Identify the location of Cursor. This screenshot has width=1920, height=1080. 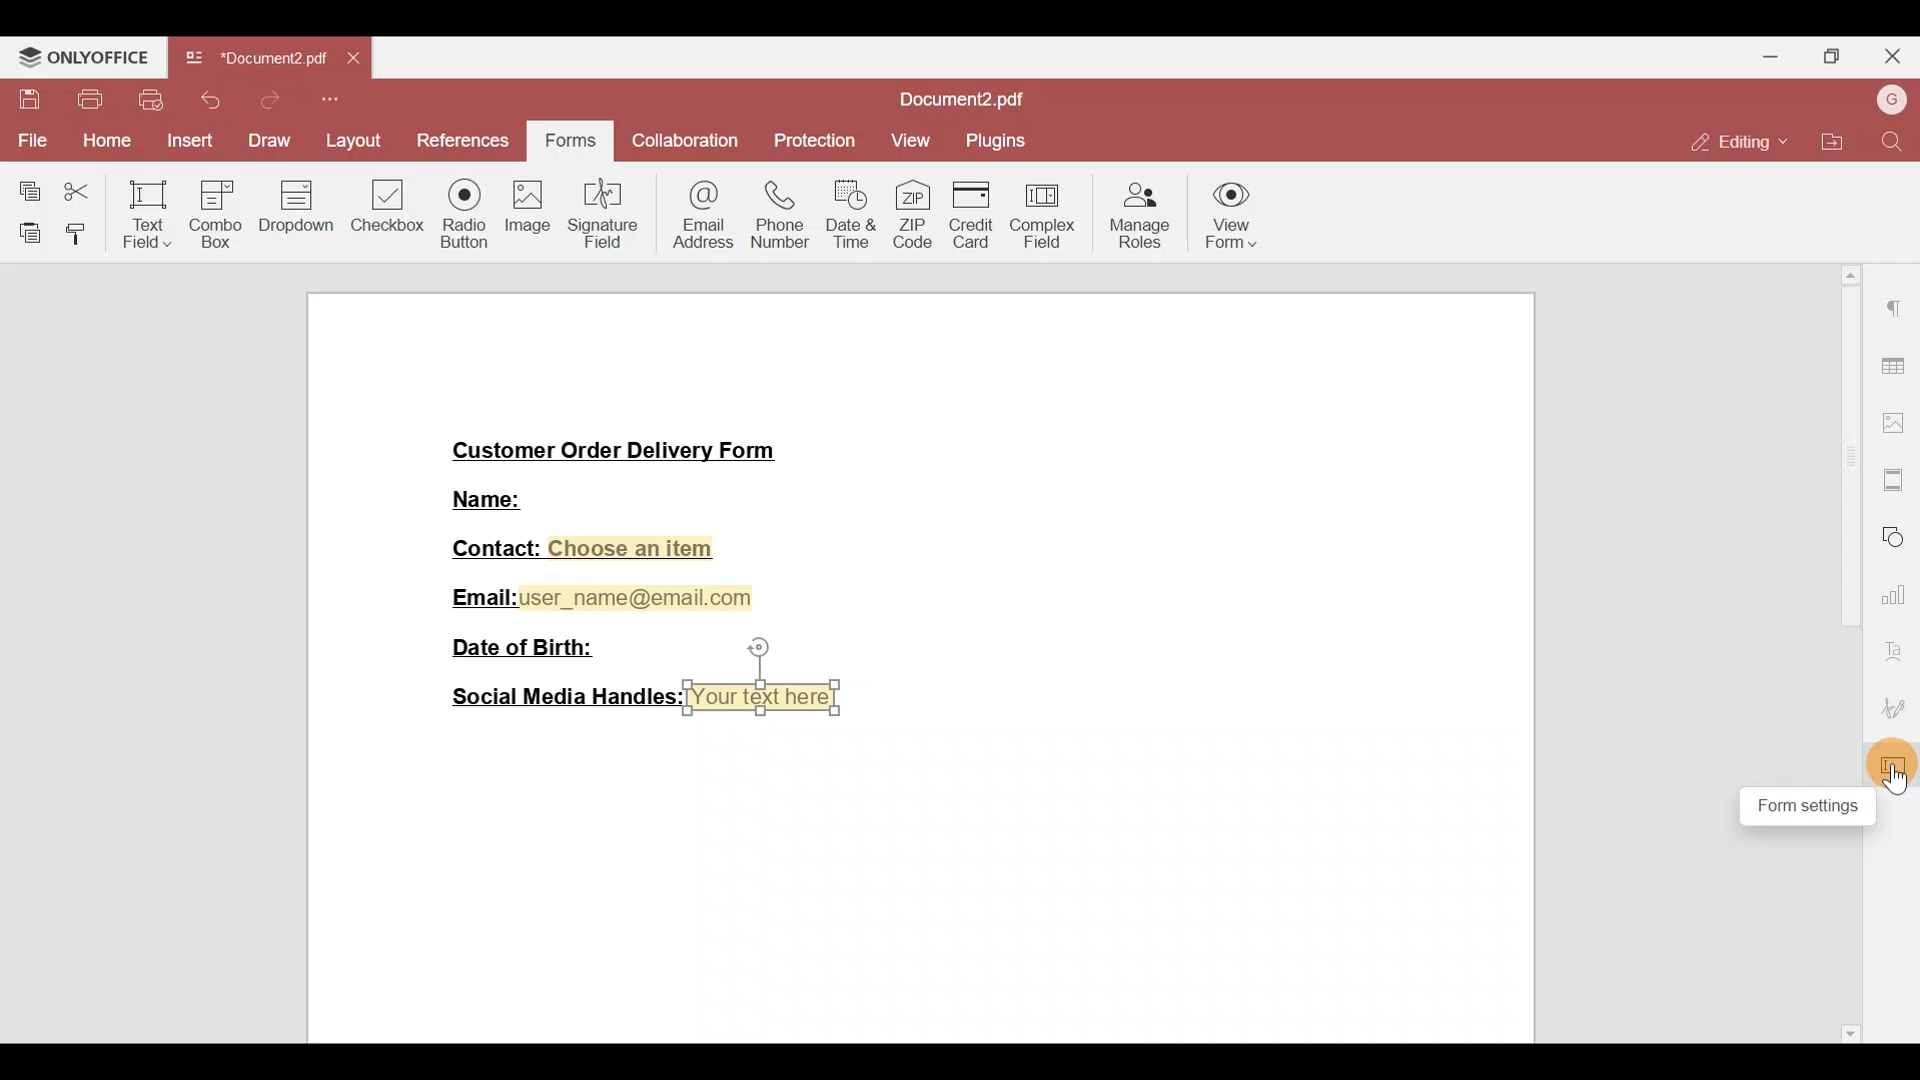
(1897, 782).